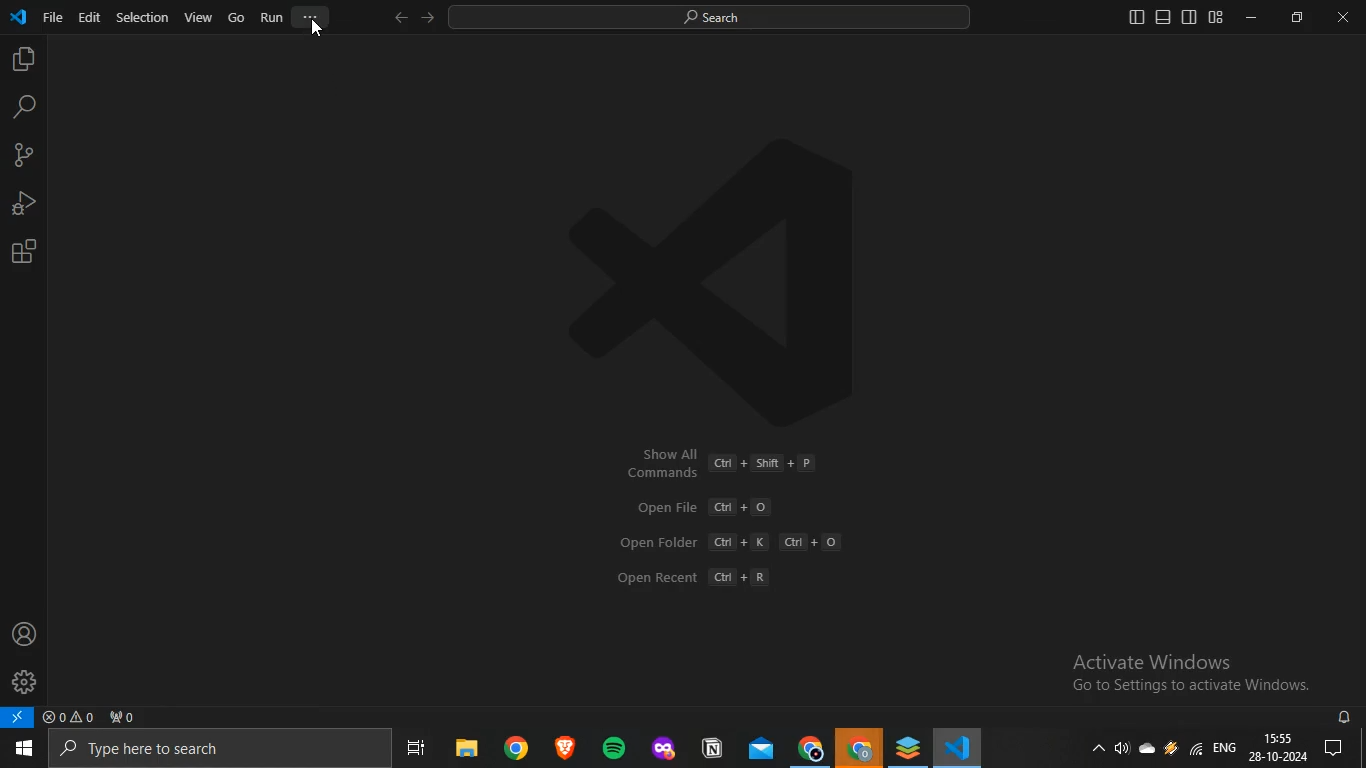 This screenshot has height=768, width=1366. What do you see at coordinates (143, 18) in the screenshot?
I see `selection` at bounding box center [143, 18].